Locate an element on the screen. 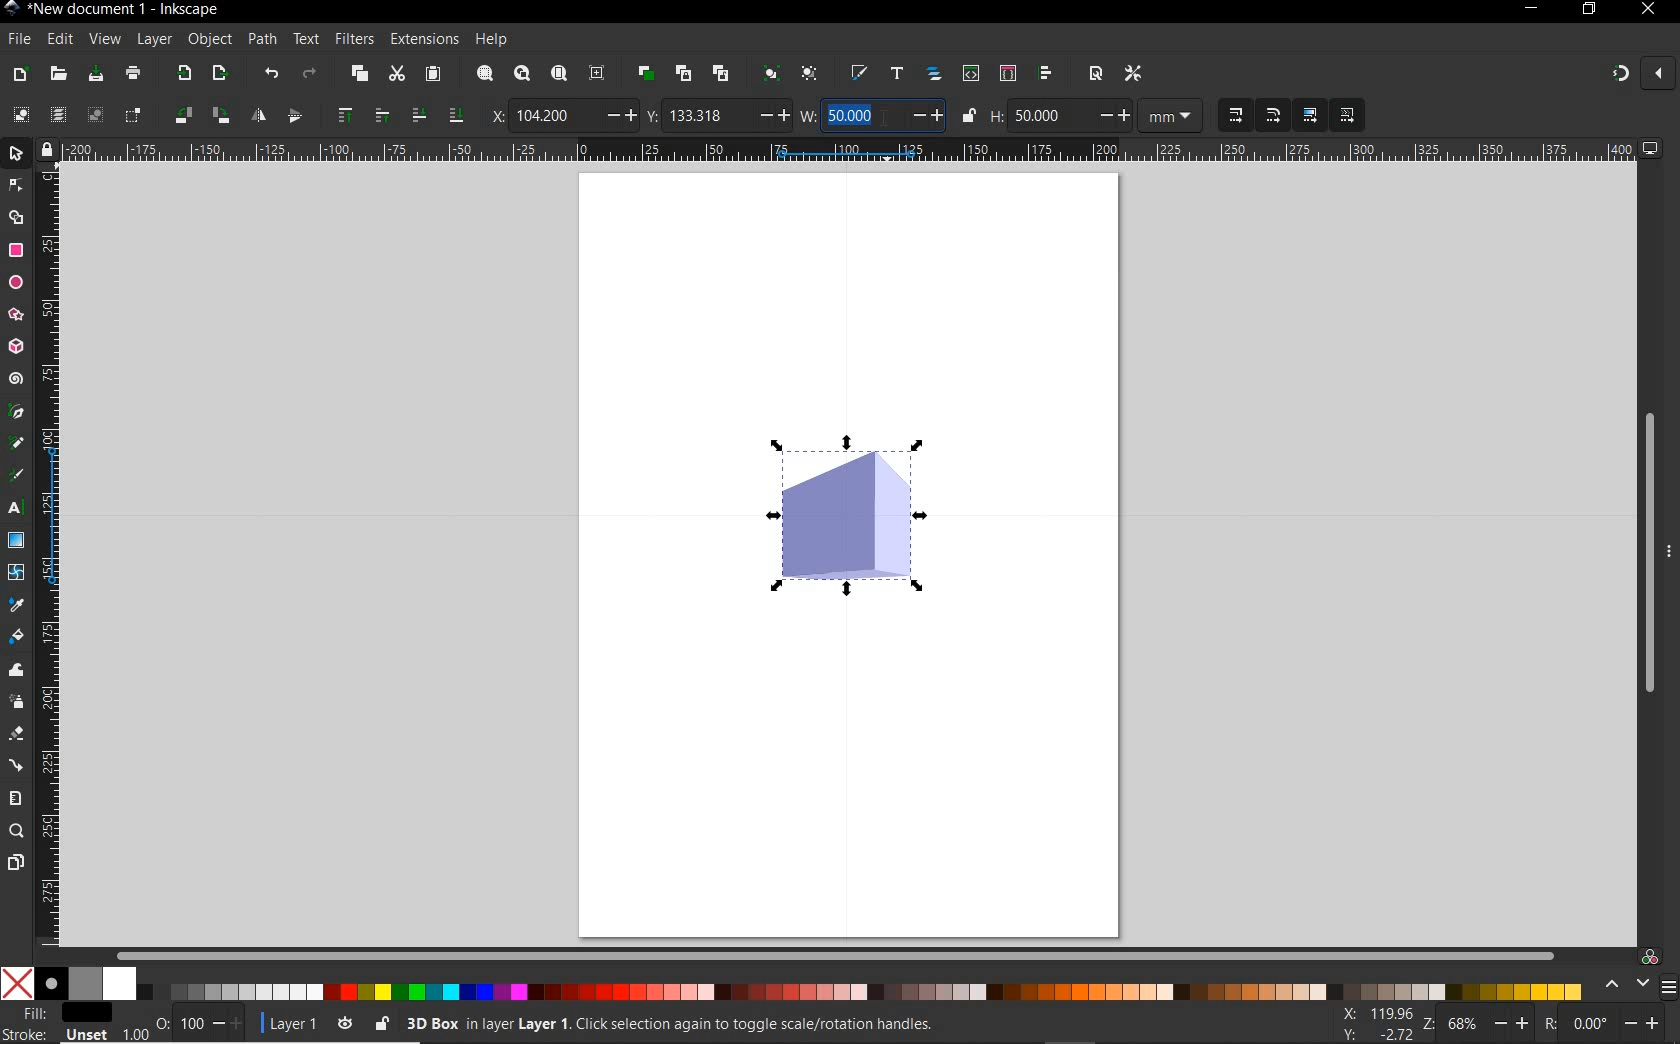 This screenshot has height=1044, width=1680. pencil tool is located at coordinates (13, 444).